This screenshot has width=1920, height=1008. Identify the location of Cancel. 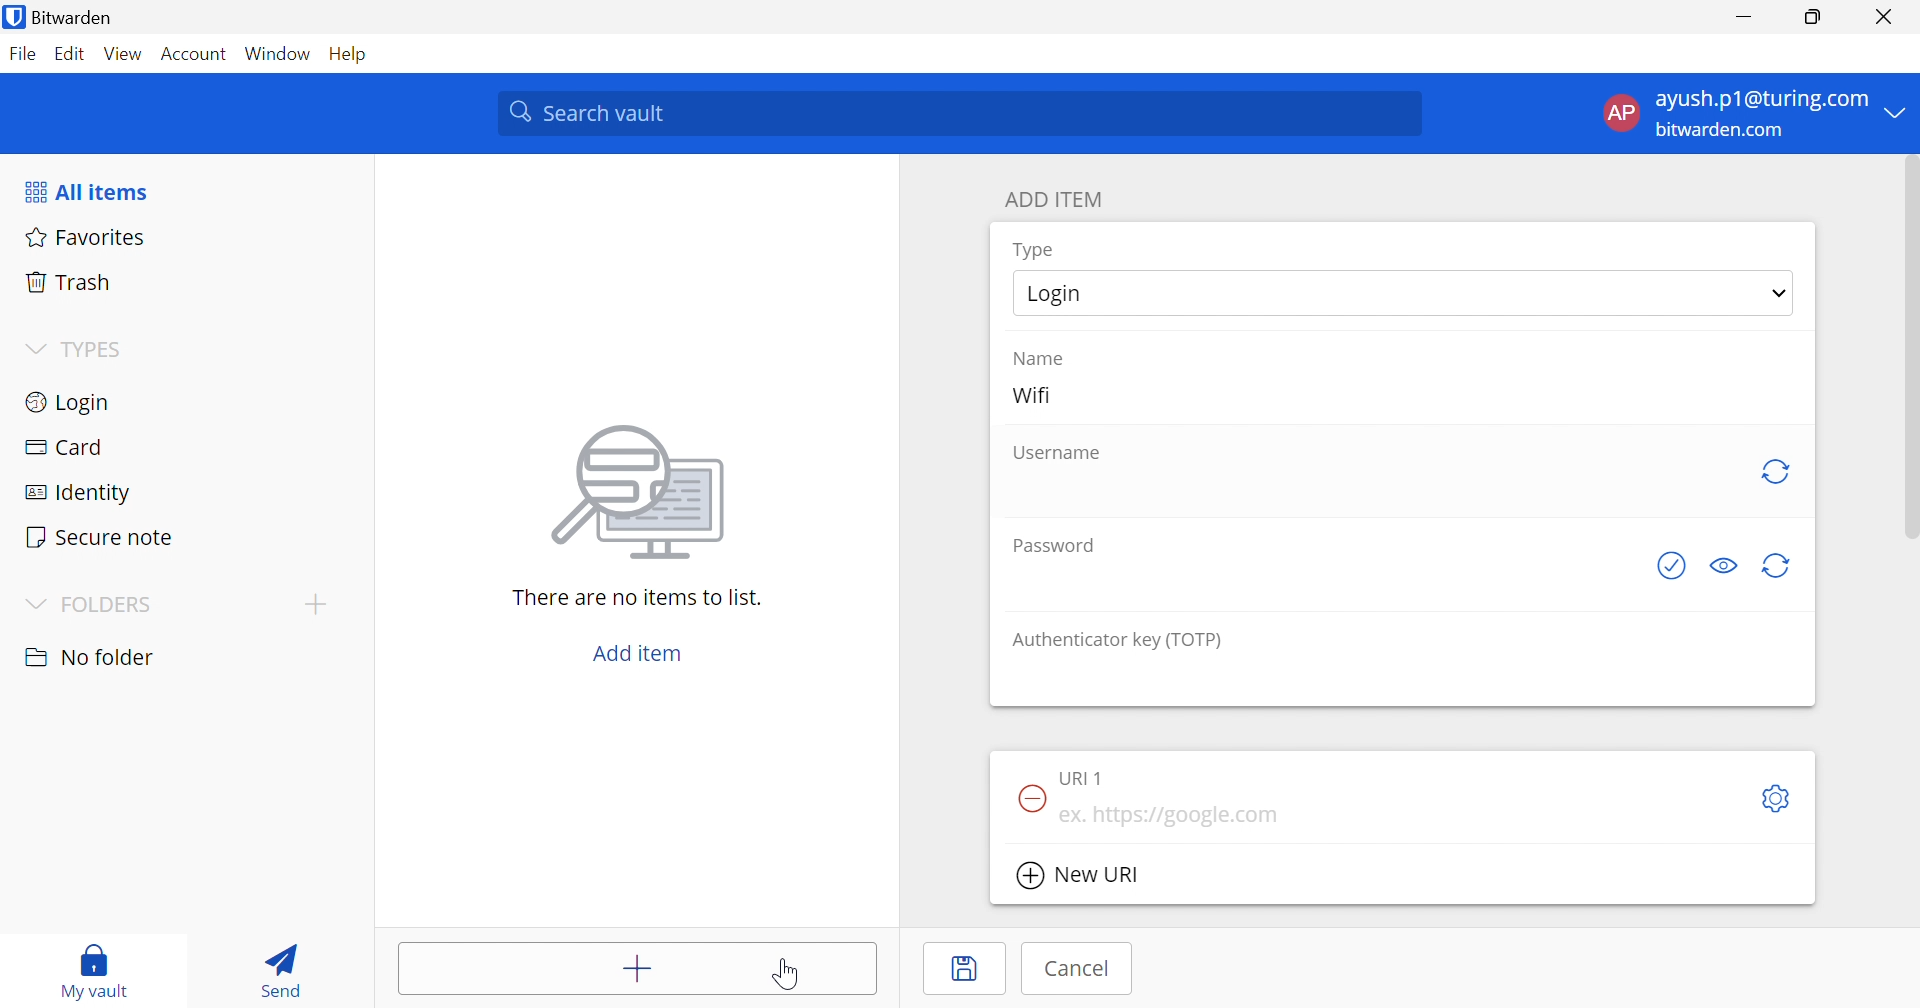
(1079, 968).